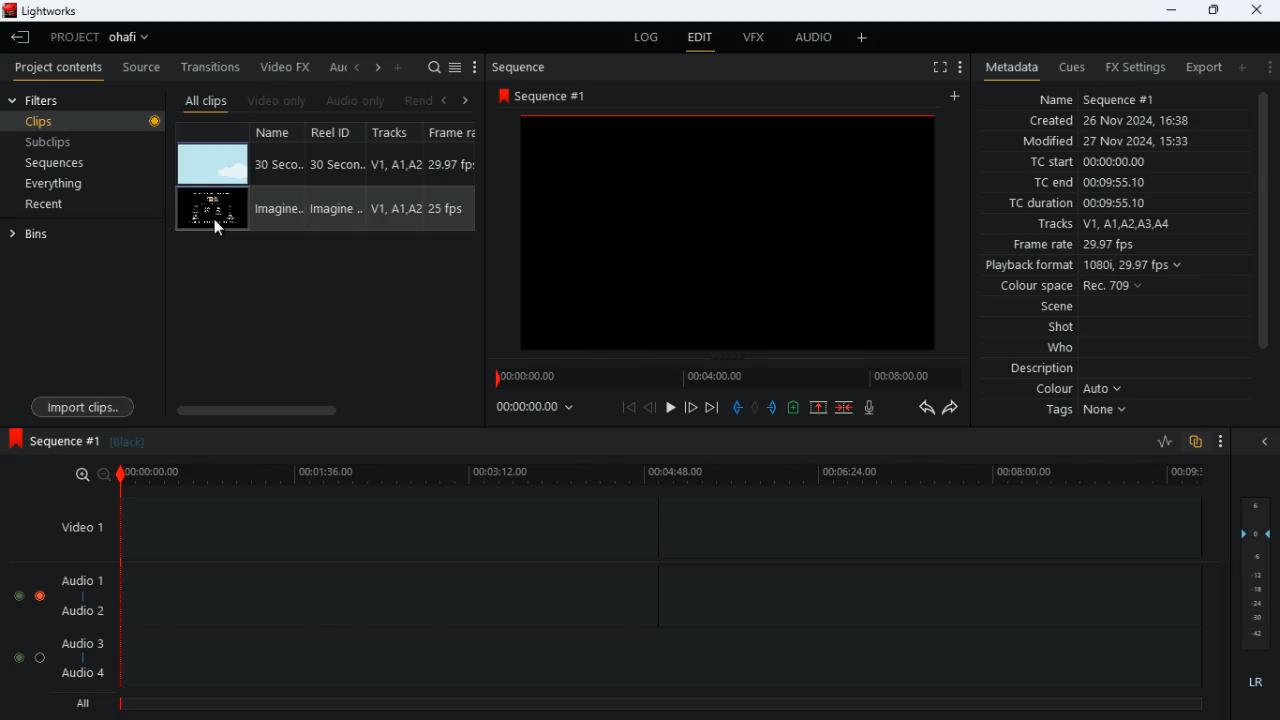 This screenshot has height=720, width=1280. What do you see at coordinates (288, 67) in the screenshot?
I see `video fx` at bounding box center [288, 67].